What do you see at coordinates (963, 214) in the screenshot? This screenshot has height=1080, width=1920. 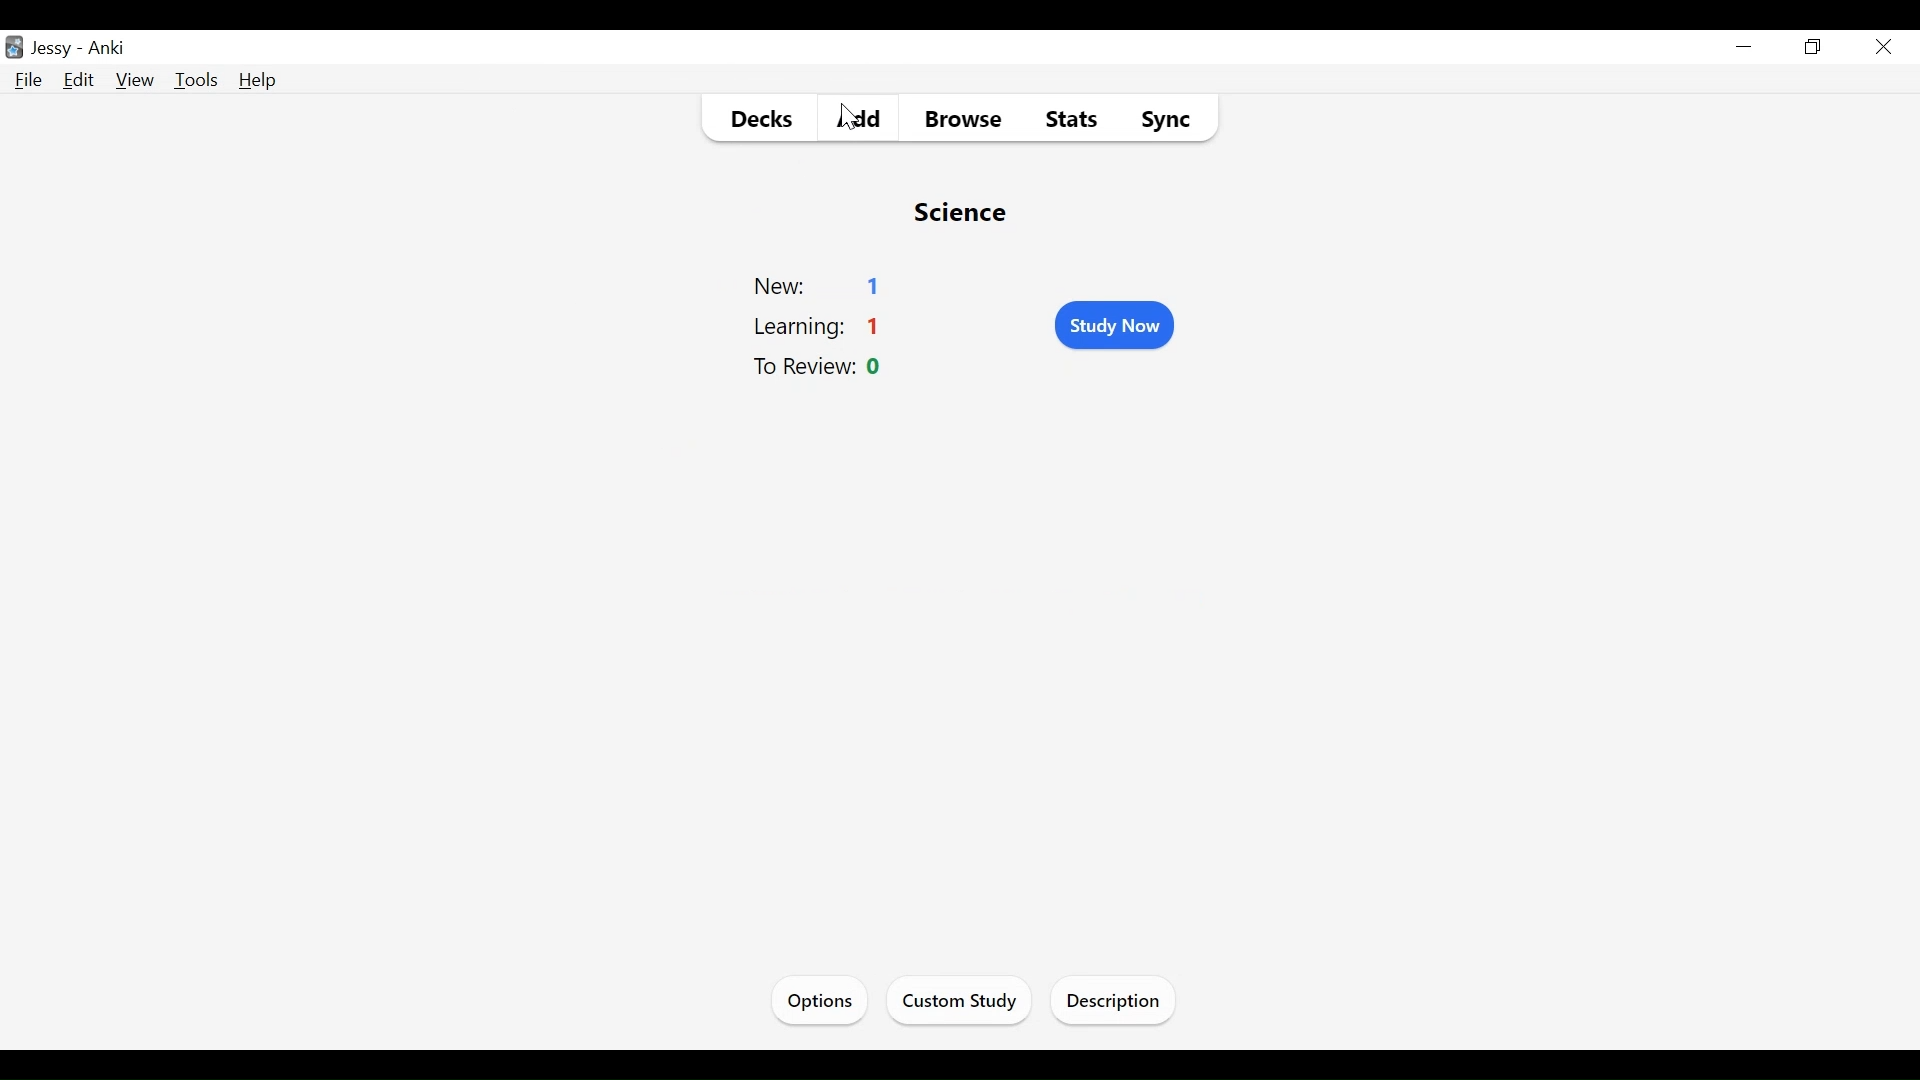 I see `Deck Name` at bounding box center [963, 214].